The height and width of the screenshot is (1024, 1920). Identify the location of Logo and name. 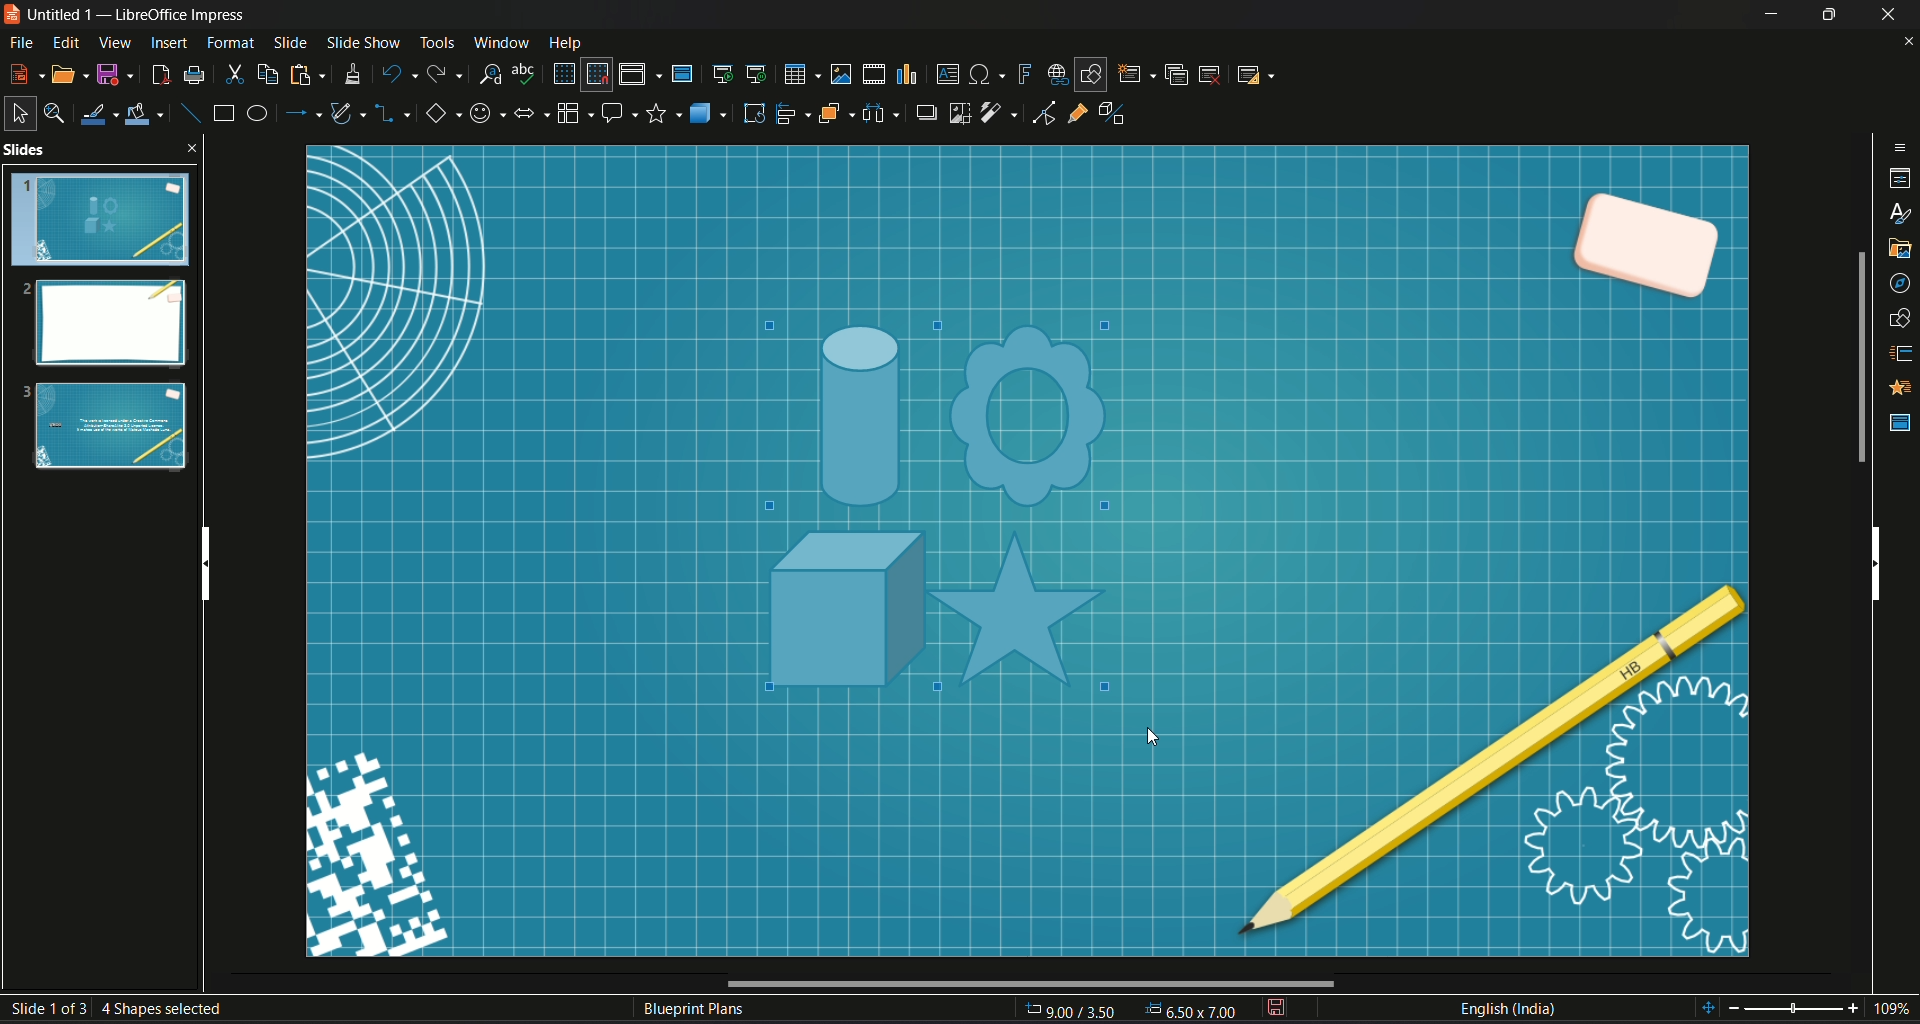
(130, 16).